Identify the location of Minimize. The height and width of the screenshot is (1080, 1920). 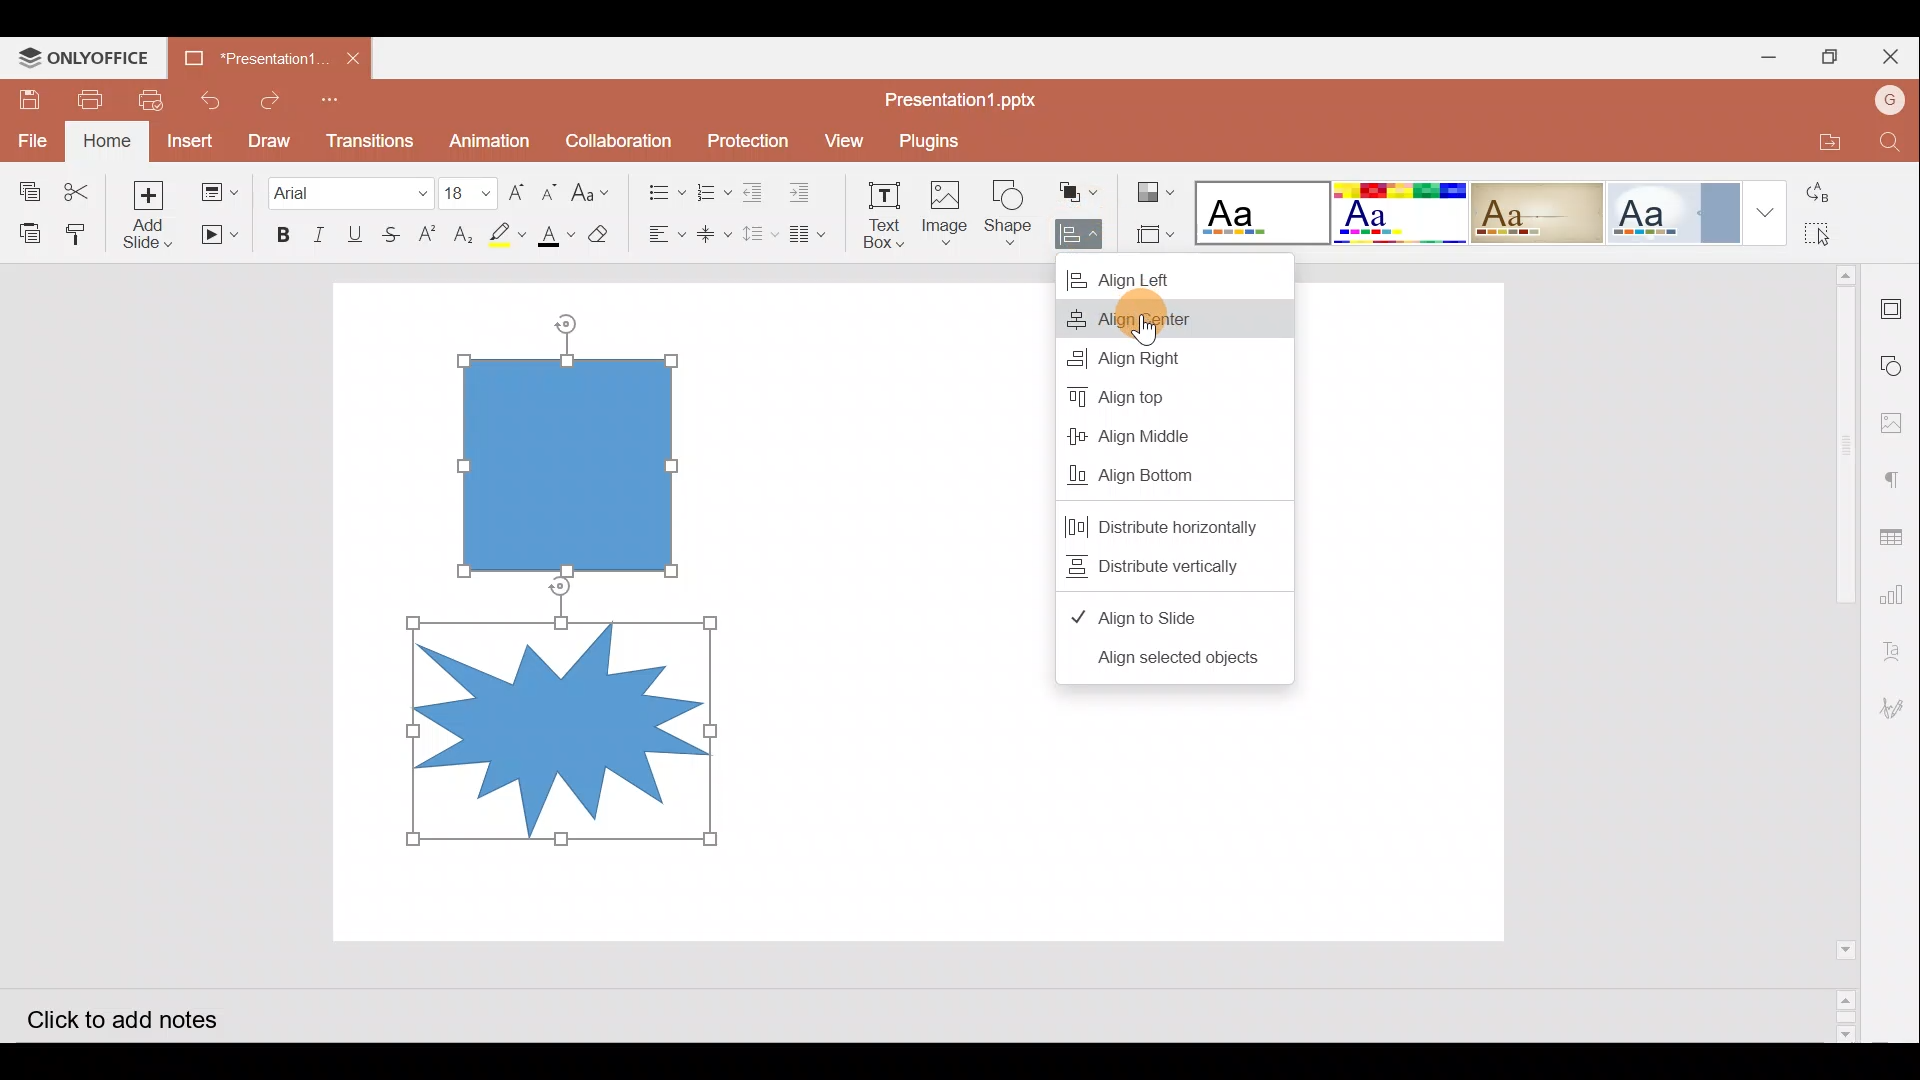
(1765, 55).